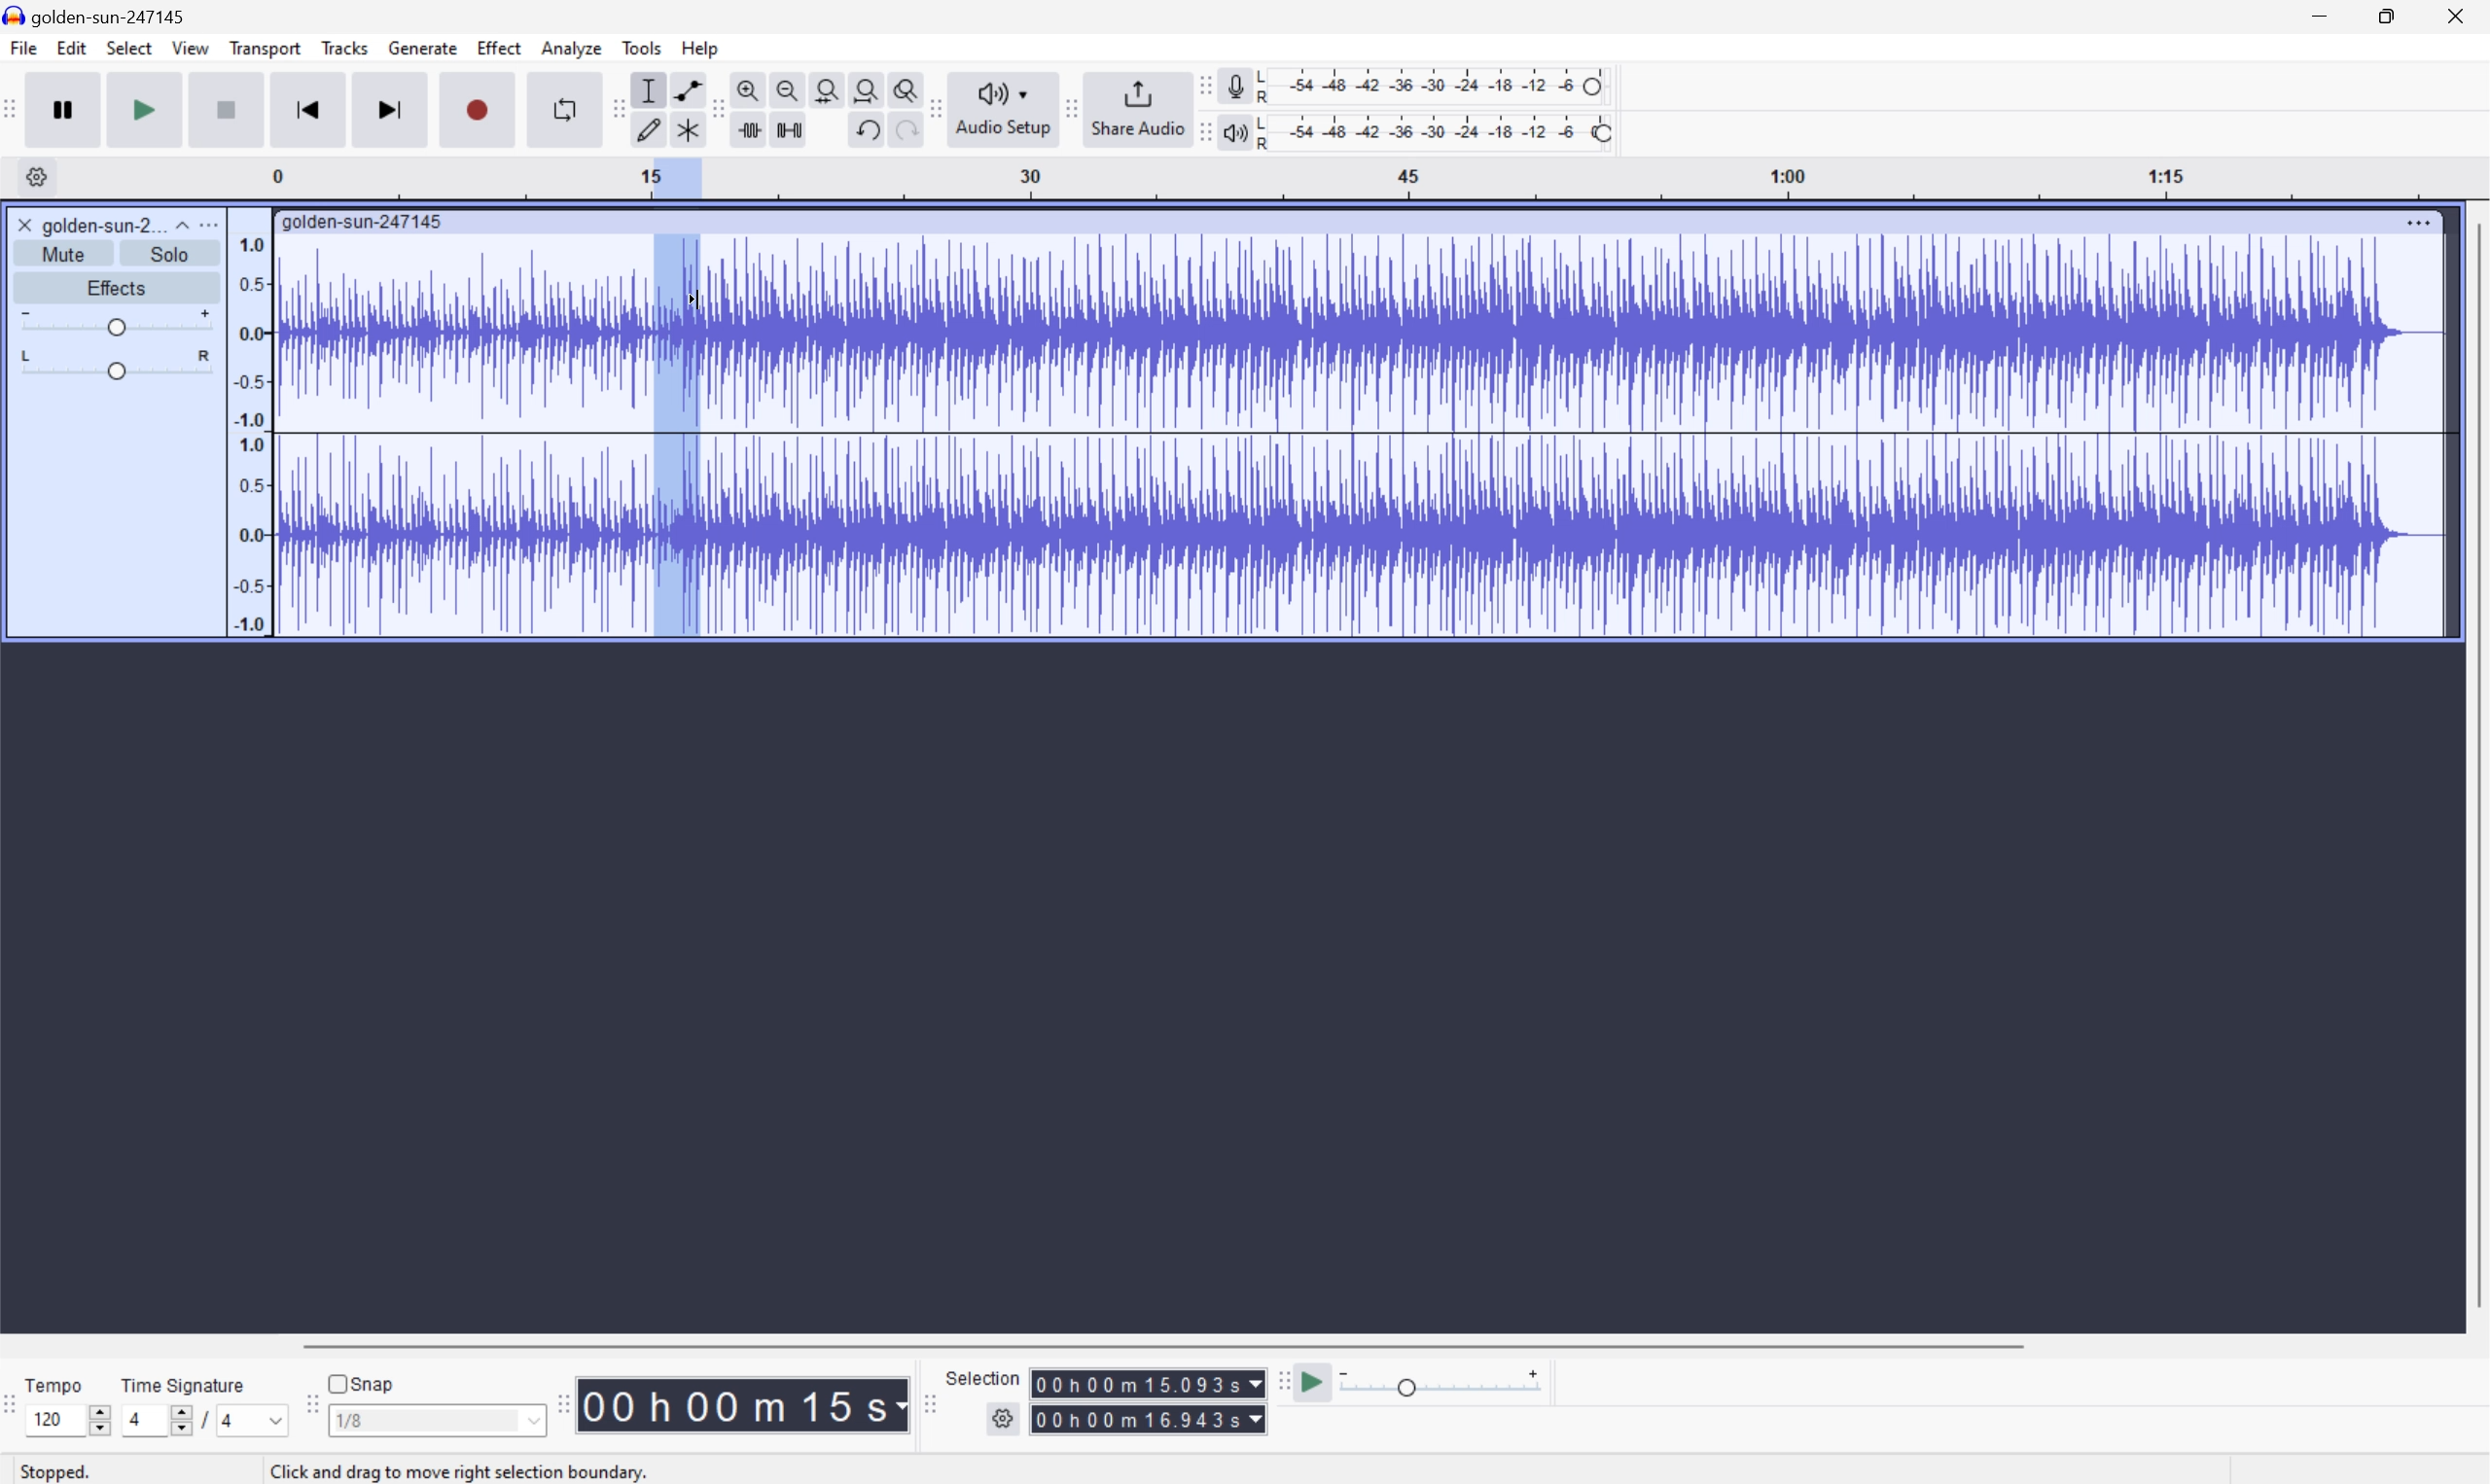 The width and height of the screenshot is (2490, 1484). What do you see at coordinates (1437, 84) in the screenshot?
I see `Recording level: 62%` at bounding box center [1437, 84].